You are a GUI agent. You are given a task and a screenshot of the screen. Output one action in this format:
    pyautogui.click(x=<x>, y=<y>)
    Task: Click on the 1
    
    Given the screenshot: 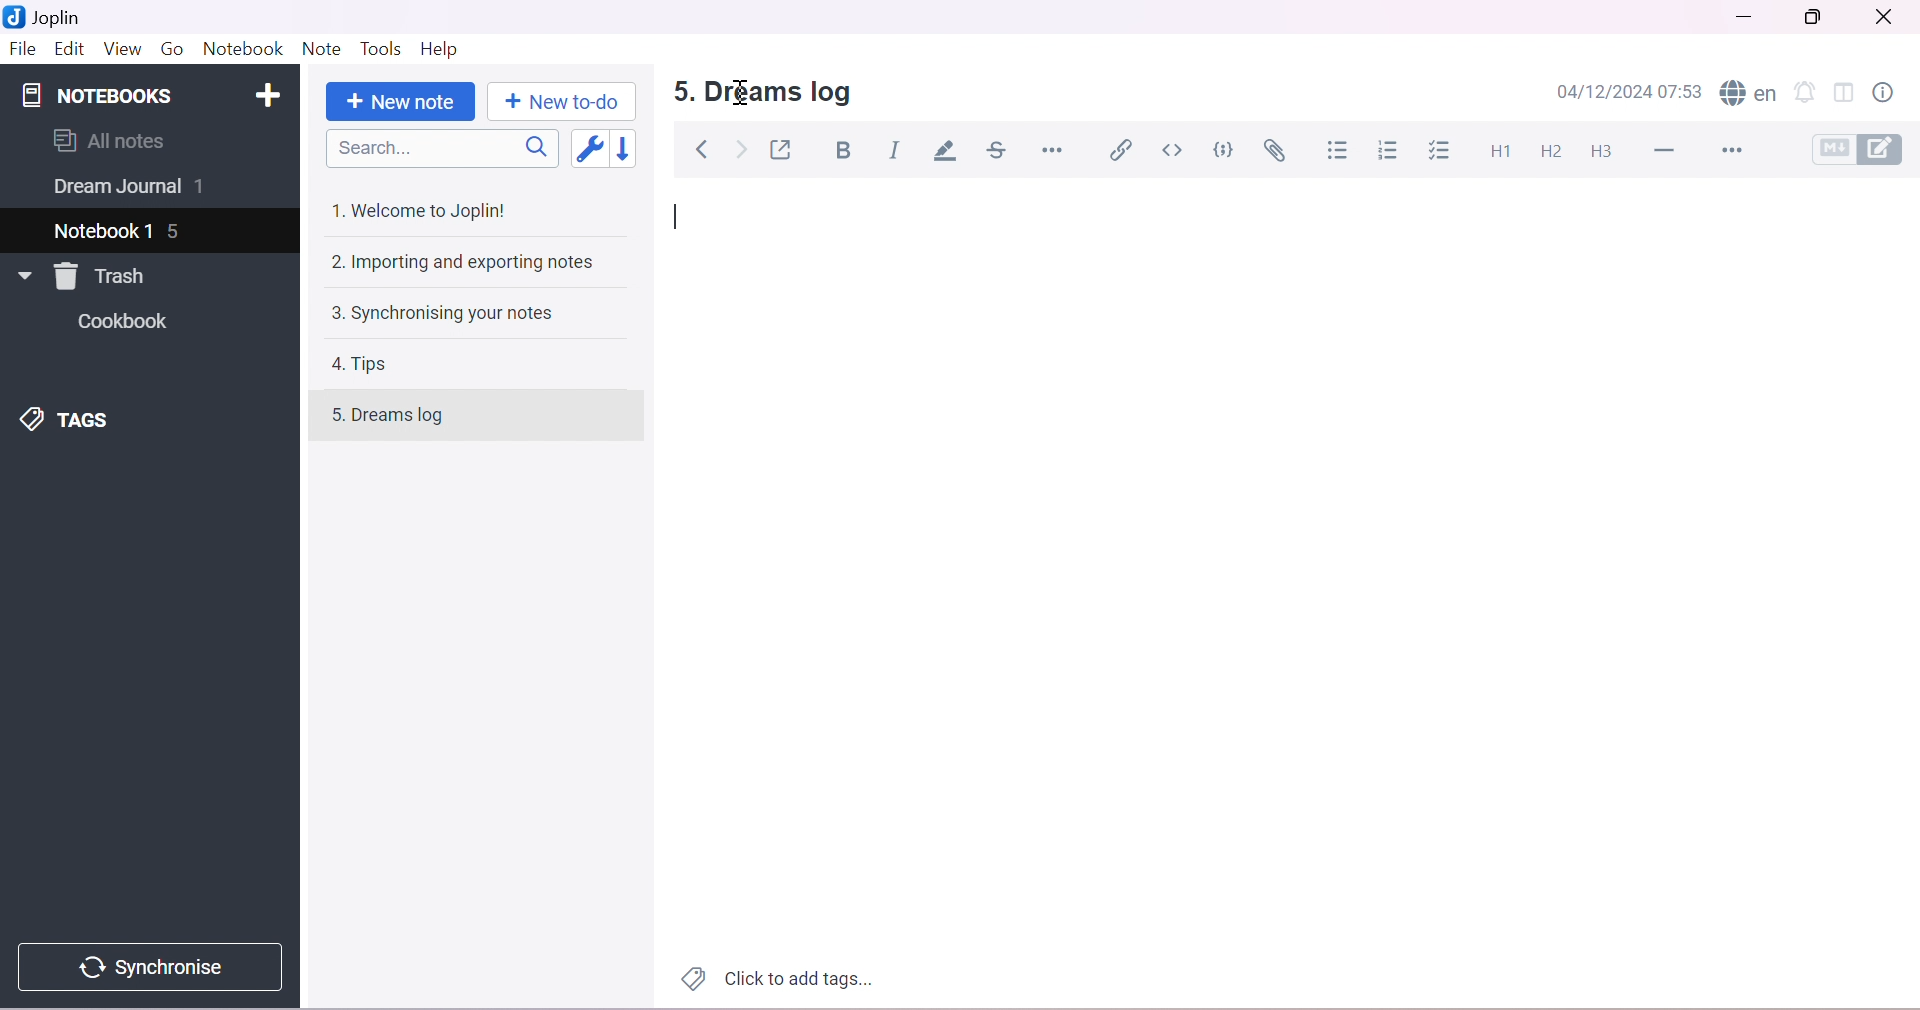 What is the action you would take?
    pyautogui.click(x=206, y=188)
    